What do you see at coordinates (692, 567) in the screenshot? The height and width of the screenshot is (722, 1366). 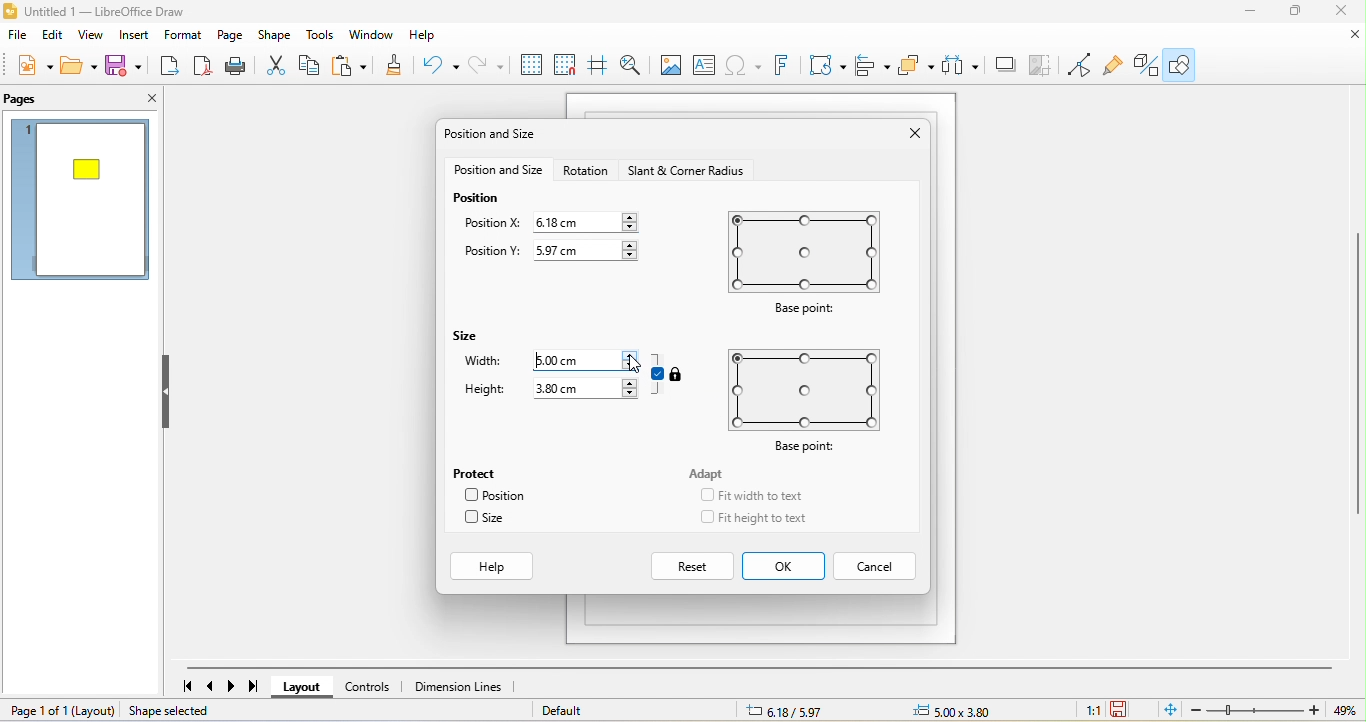 I see `reset` at bounding box center [692, 567].